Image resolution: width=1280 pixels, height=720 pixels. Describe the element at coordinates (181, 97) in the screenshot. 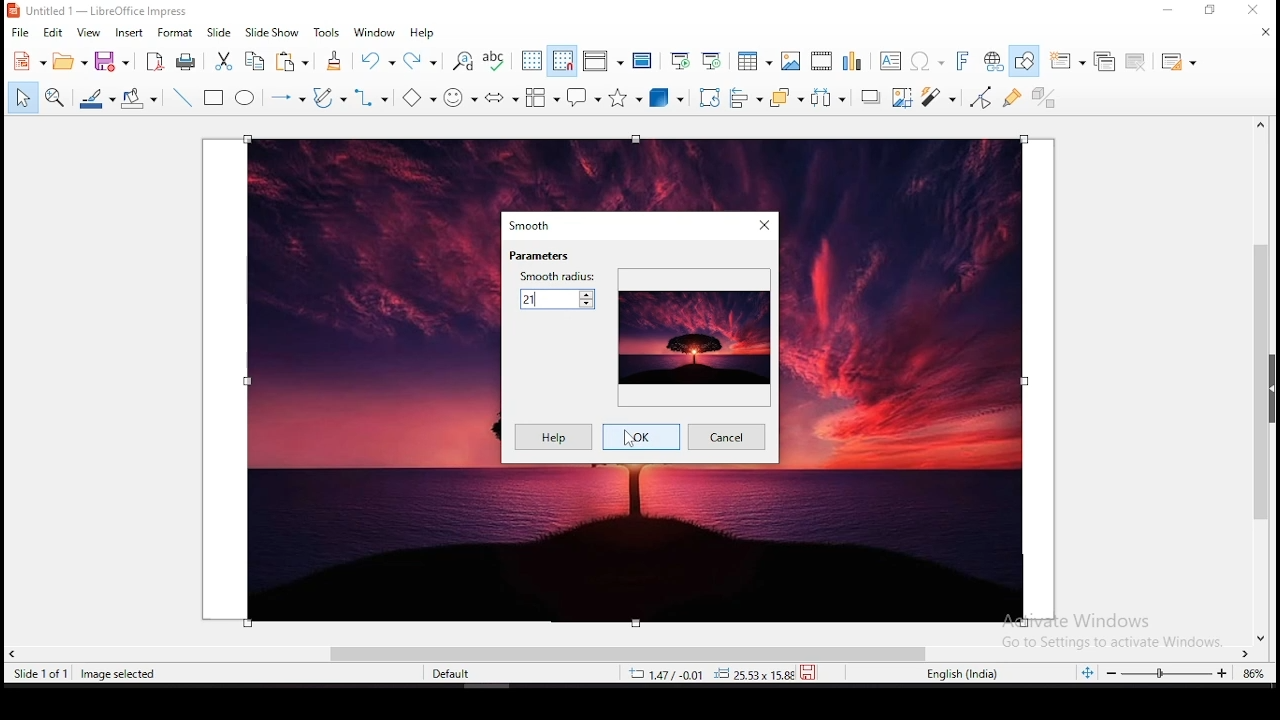

I see `insert line` at that location.